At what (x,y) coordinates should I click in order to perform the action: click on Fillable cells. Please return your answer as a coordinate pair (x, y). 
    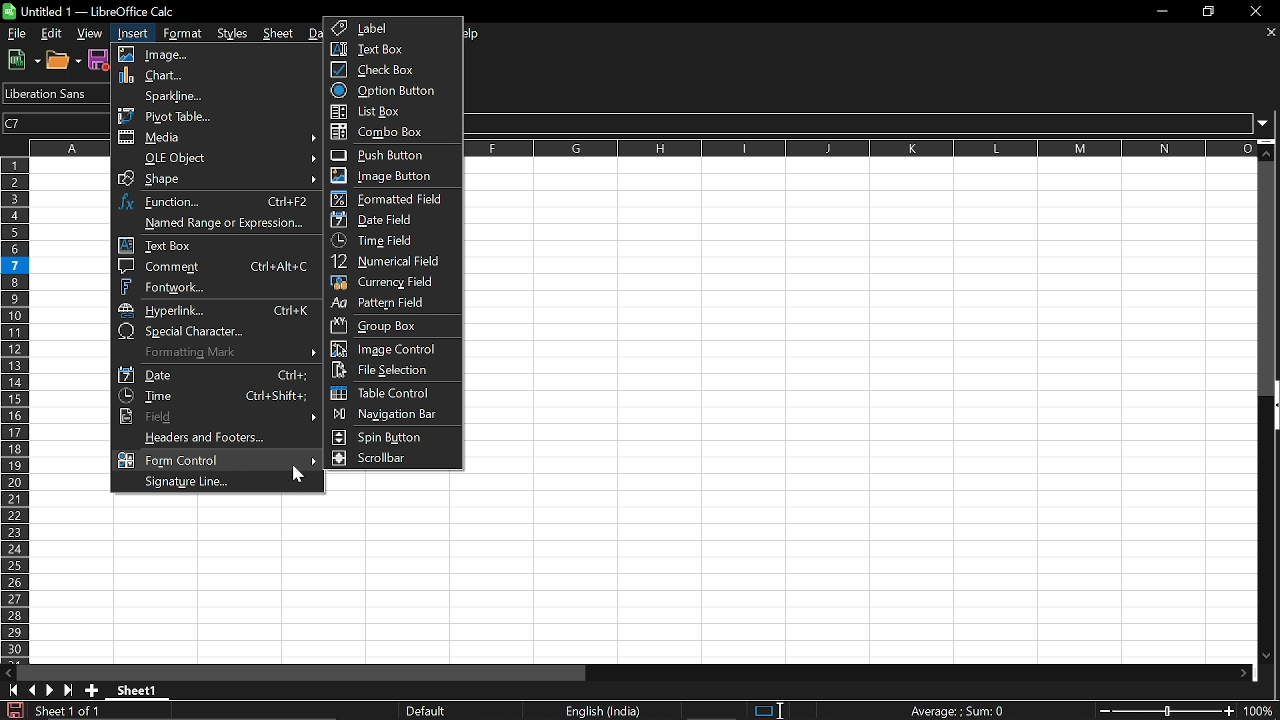
    Looking at the image, I should click on (860, 327).